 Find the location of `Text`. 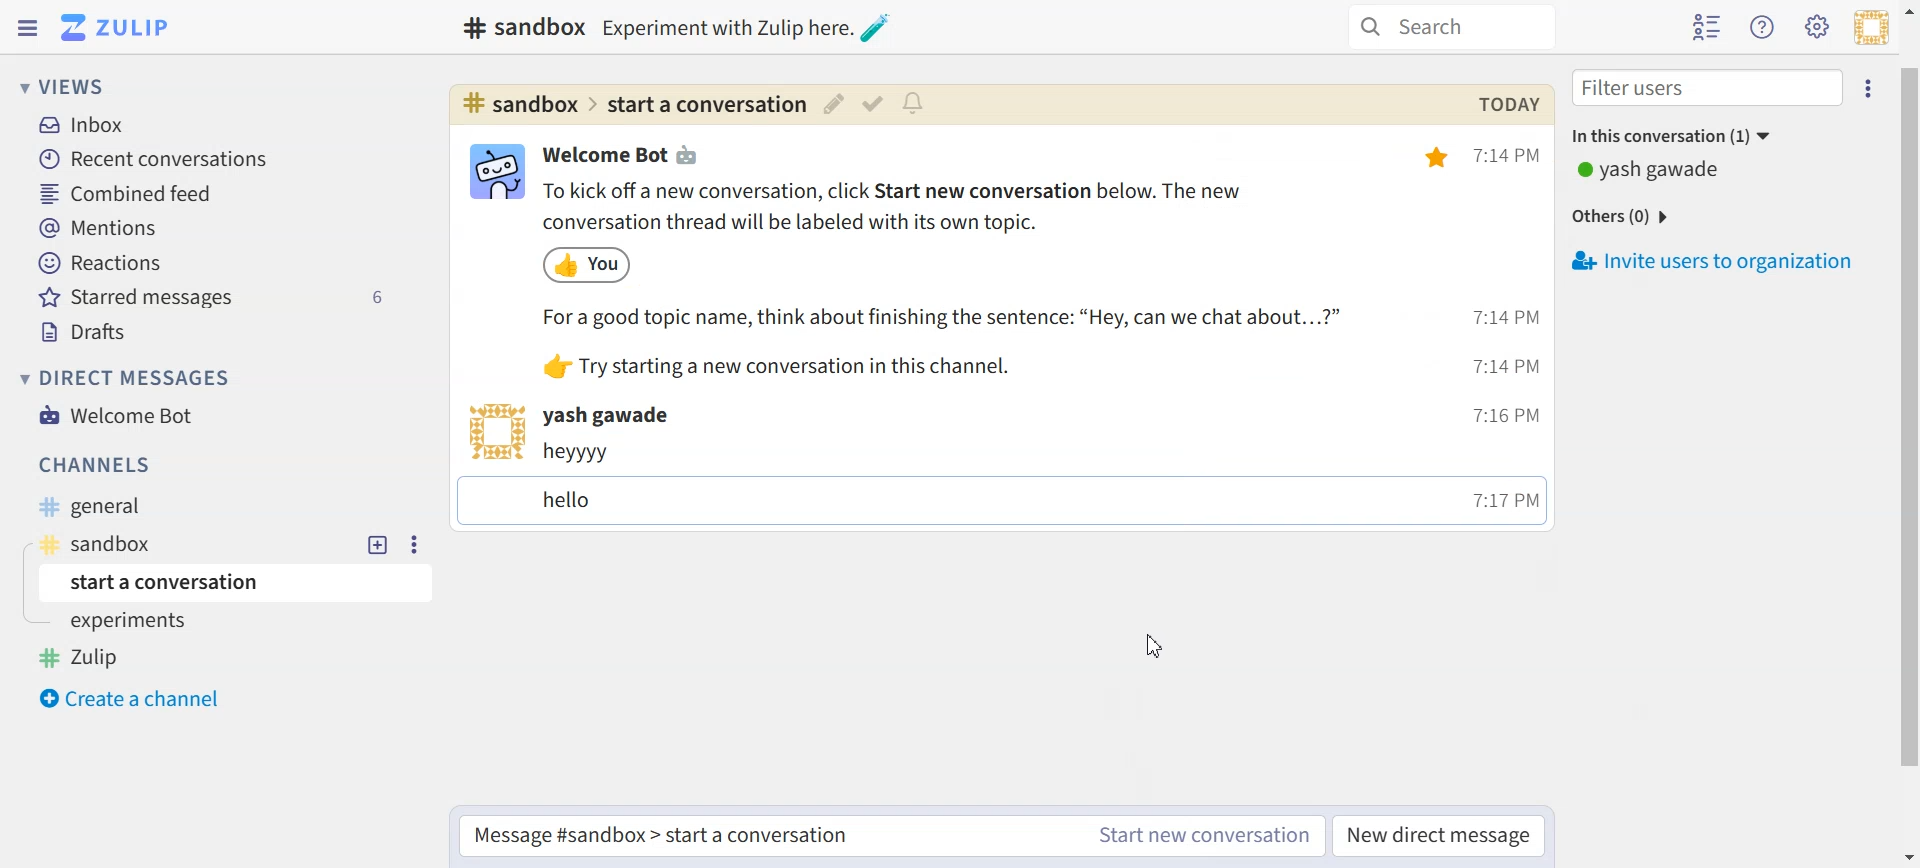

Text is located at coordinates (1507, 104).